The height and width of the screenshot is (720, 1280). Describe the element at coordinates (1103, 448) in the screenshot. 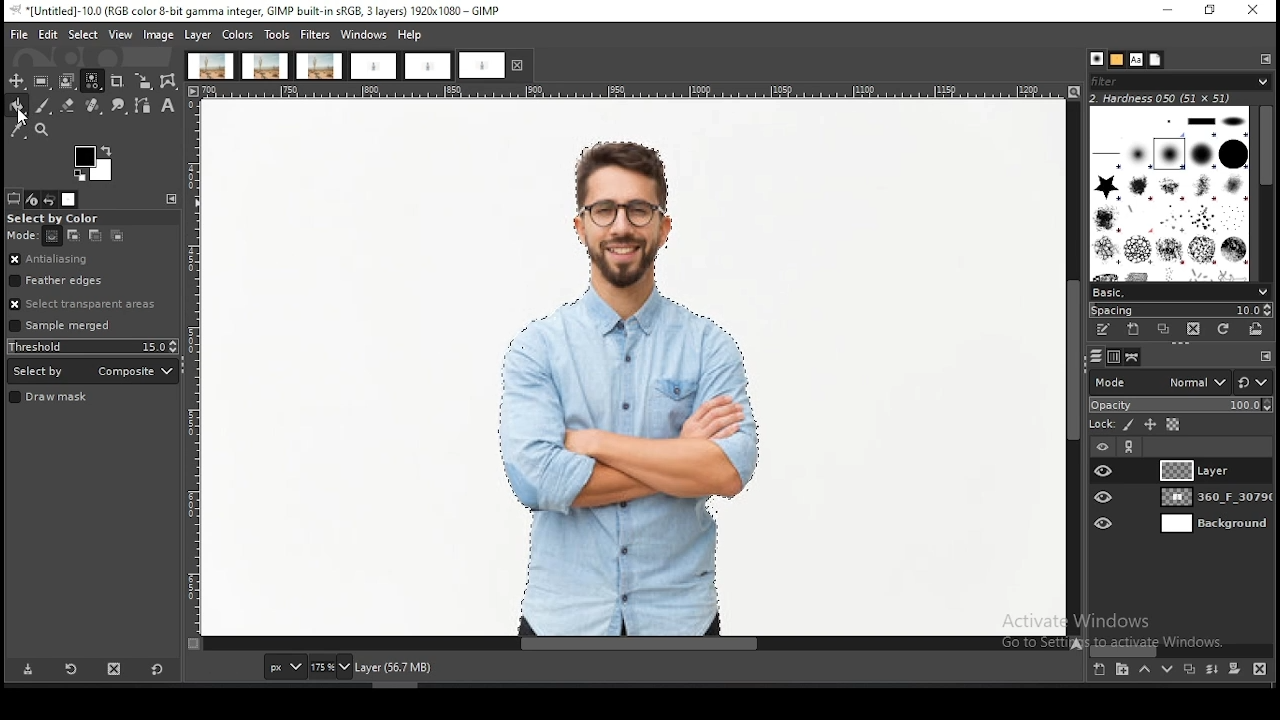

I see `layer visibility on/off` at that location.